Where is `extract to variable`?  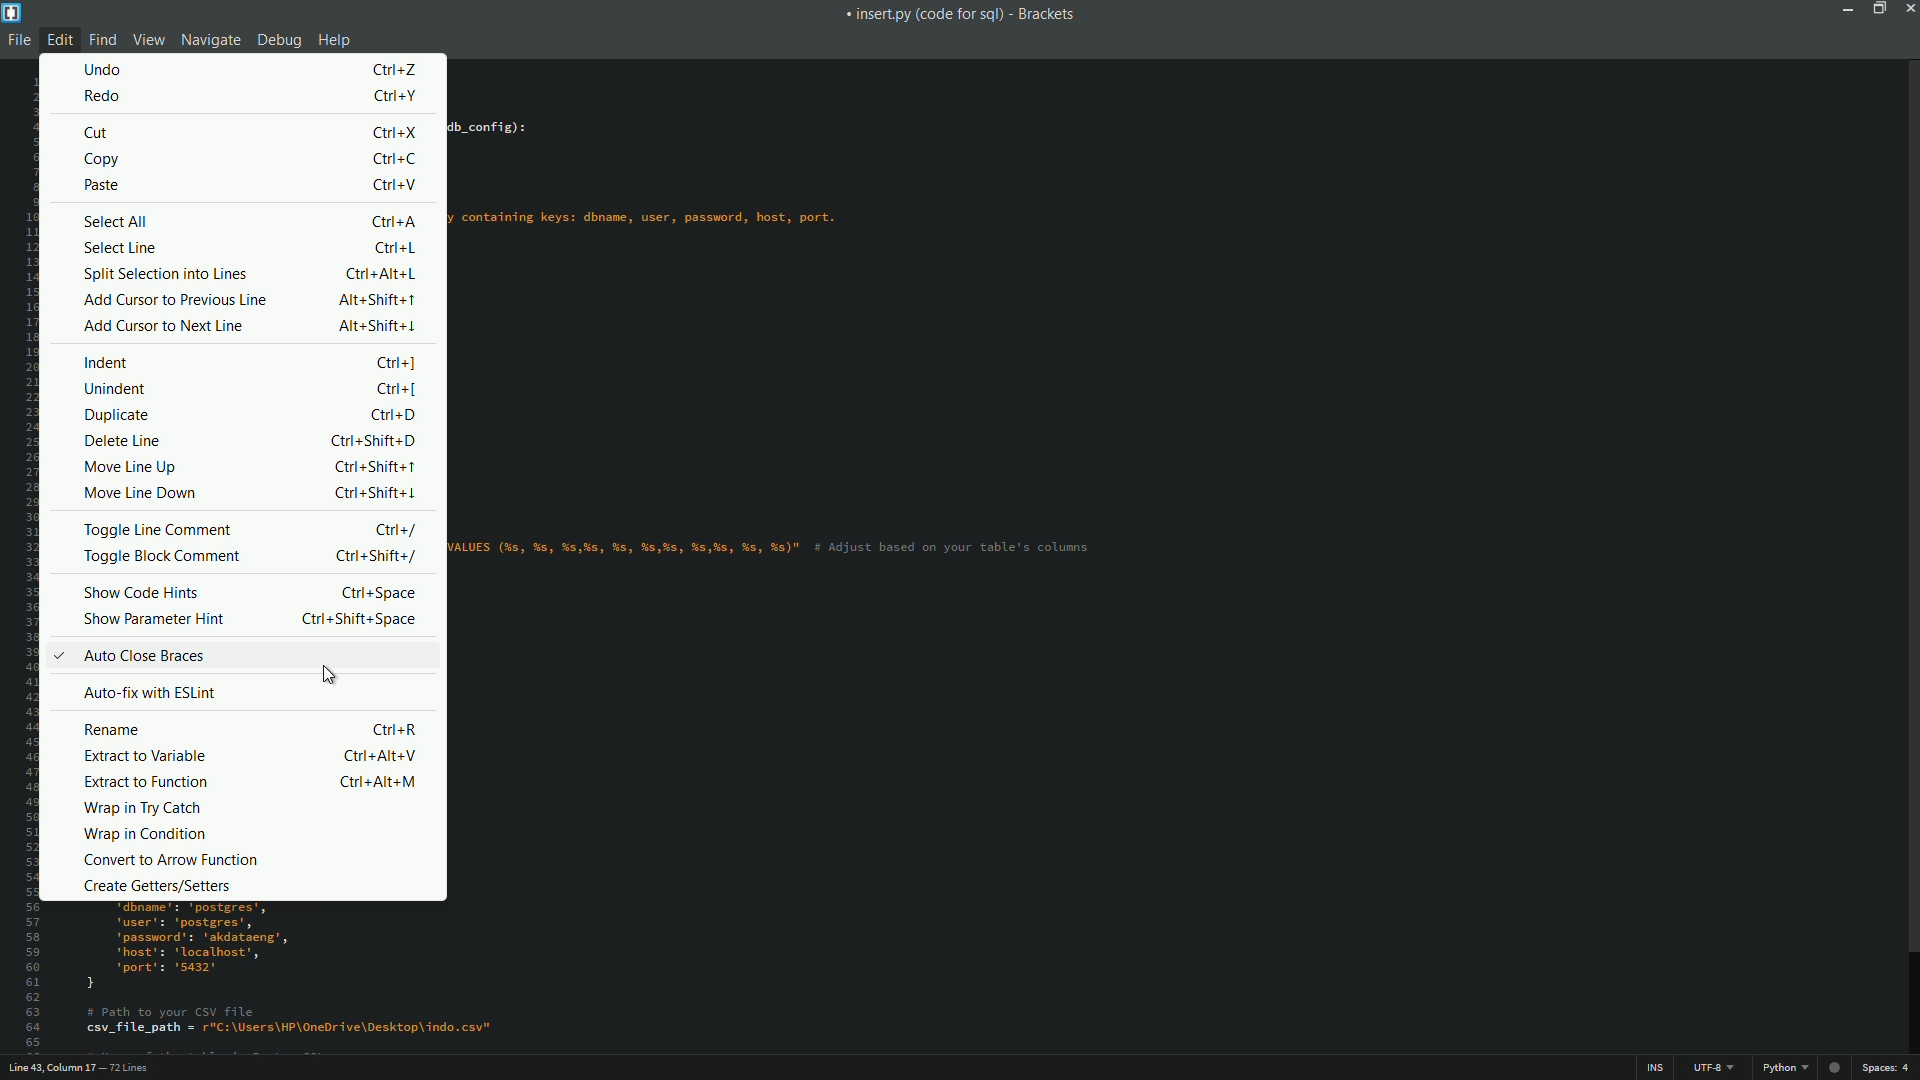 extract to variable is located at coordinates (145, 756).